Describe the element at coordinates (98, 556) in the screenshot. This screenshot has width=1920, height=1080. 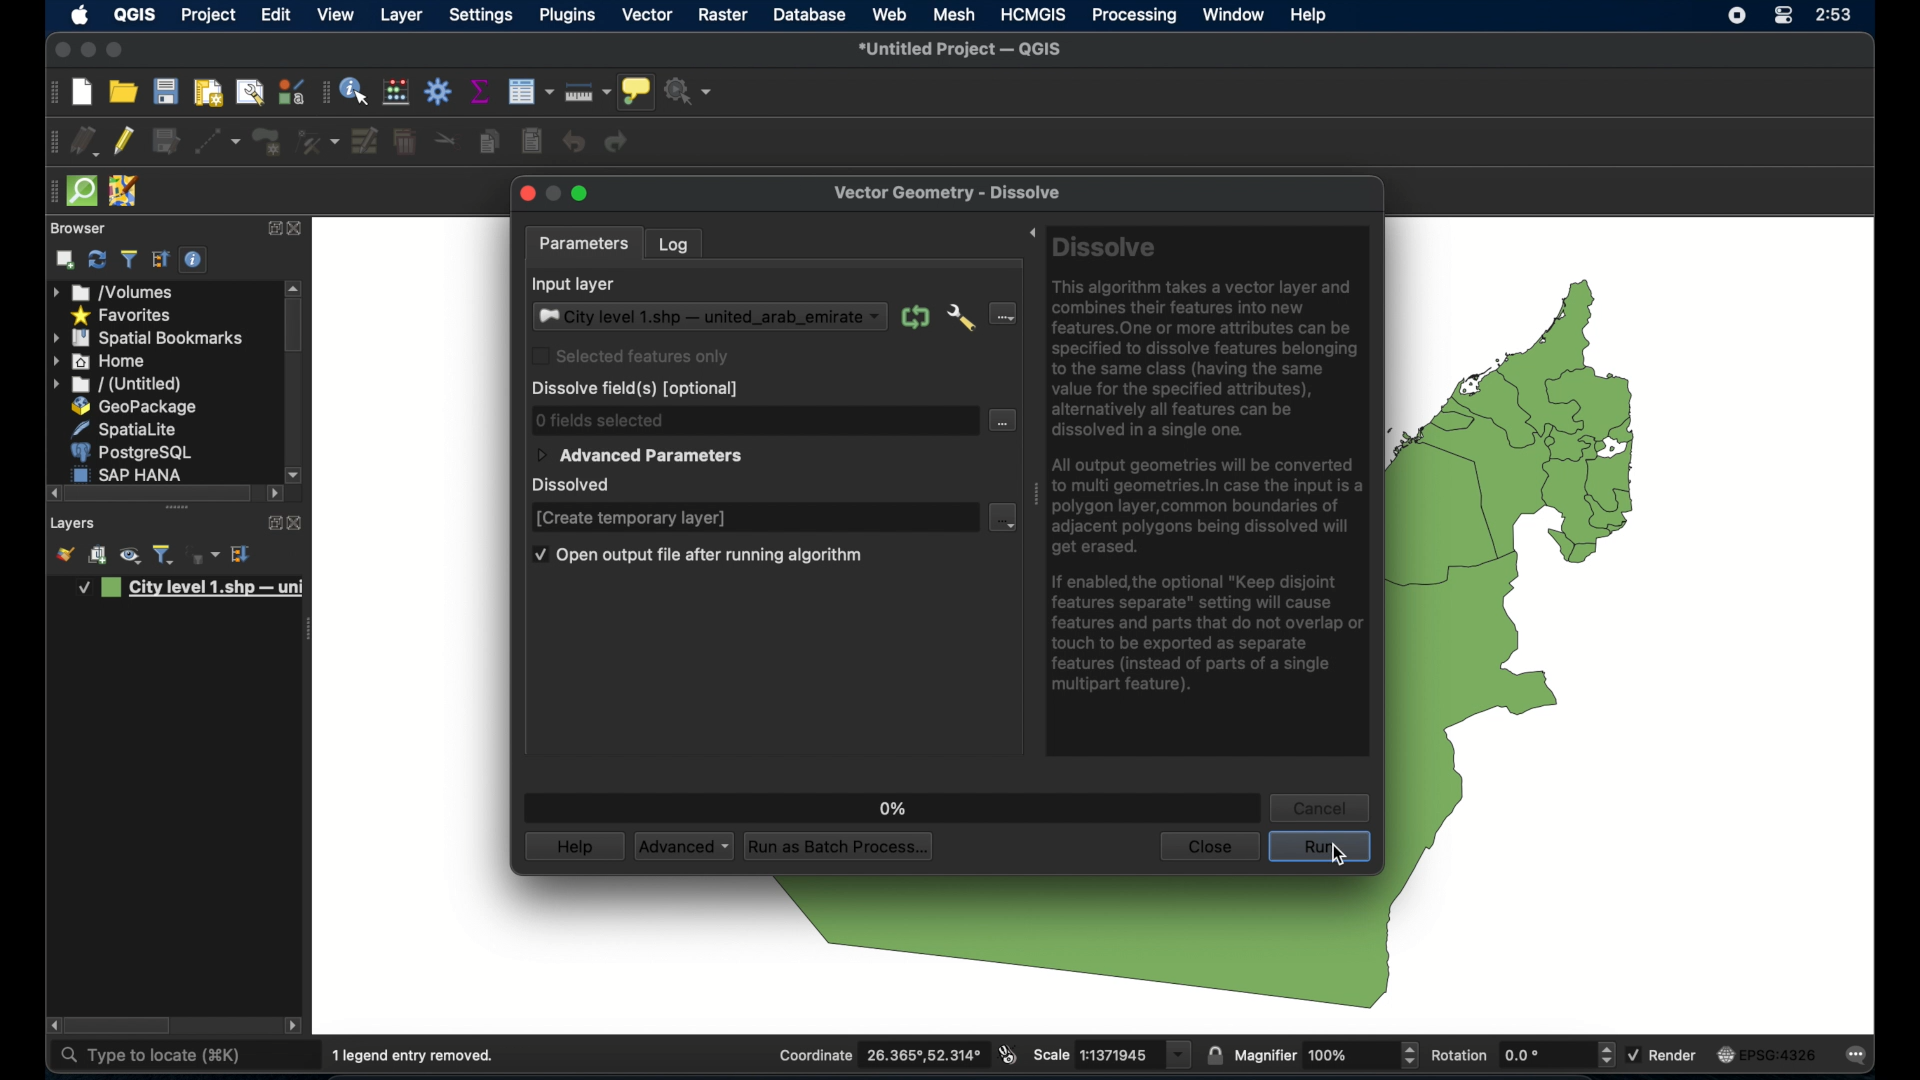
I see `add group` at that location.